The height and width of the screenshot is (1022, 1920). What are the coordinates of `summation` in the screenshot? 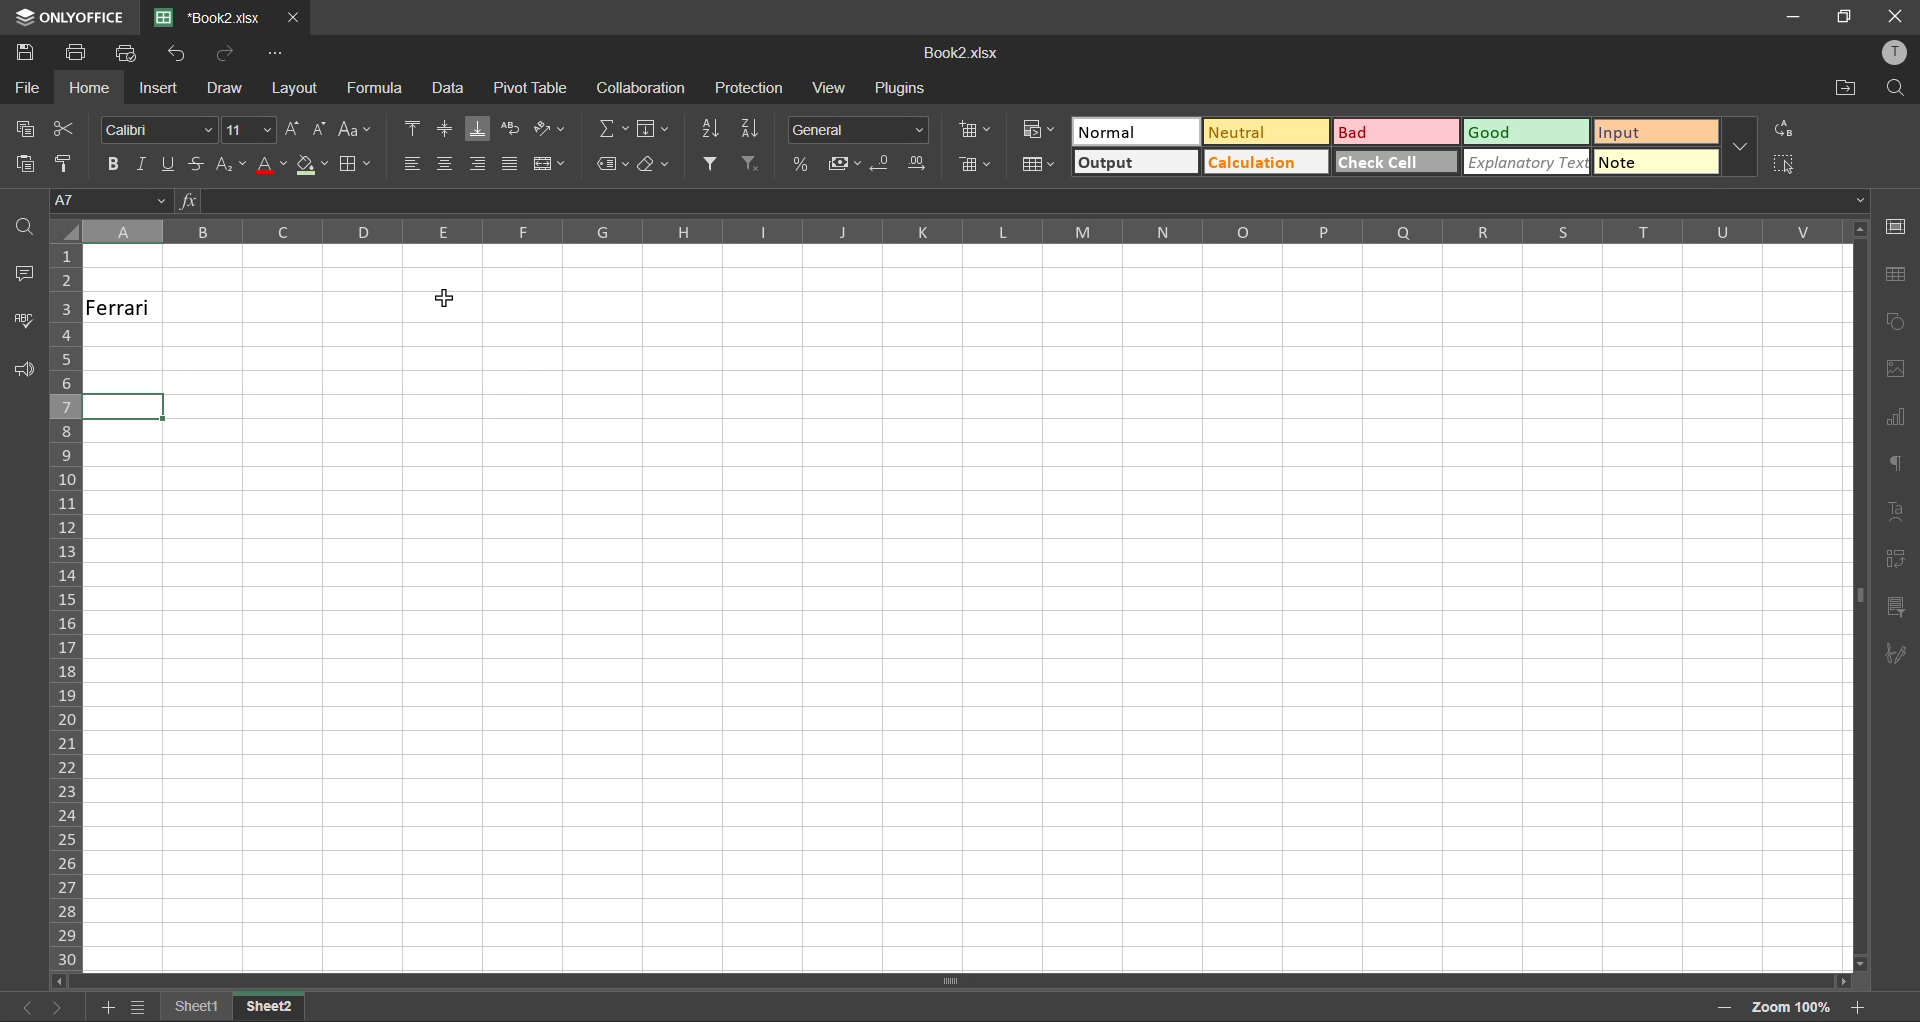 It's located at (614, 129).